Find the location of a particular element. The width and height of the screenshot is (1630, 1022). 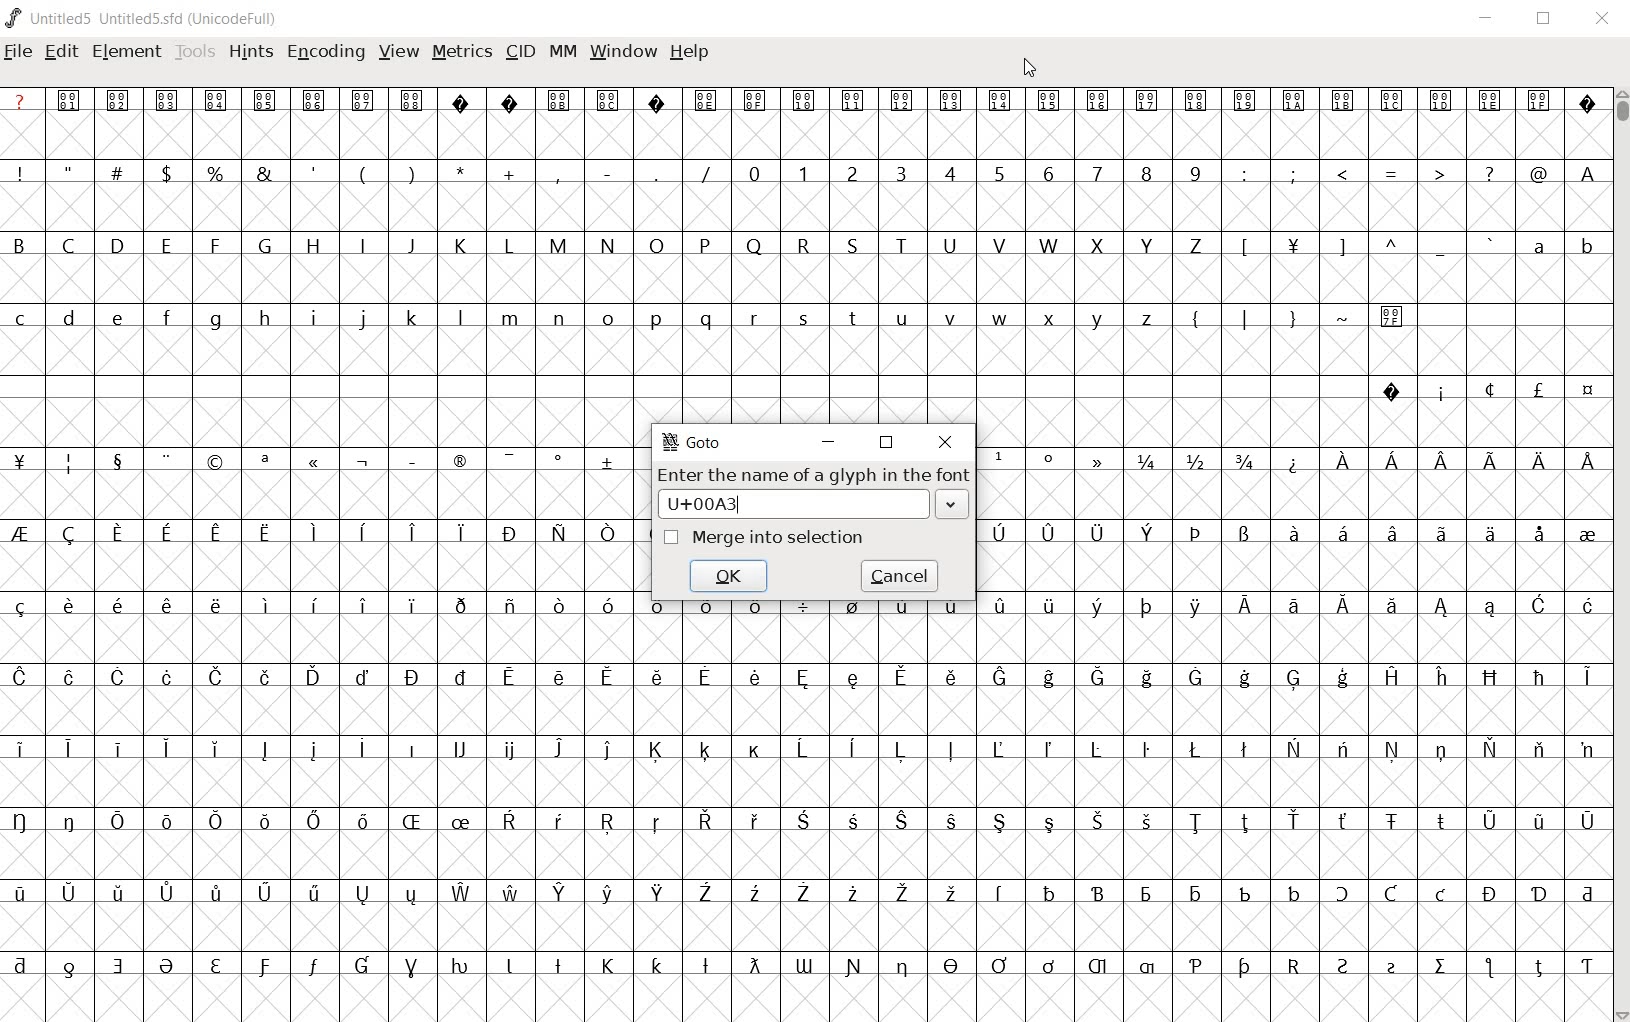

Symbol is located at coordinates (1587, 892).